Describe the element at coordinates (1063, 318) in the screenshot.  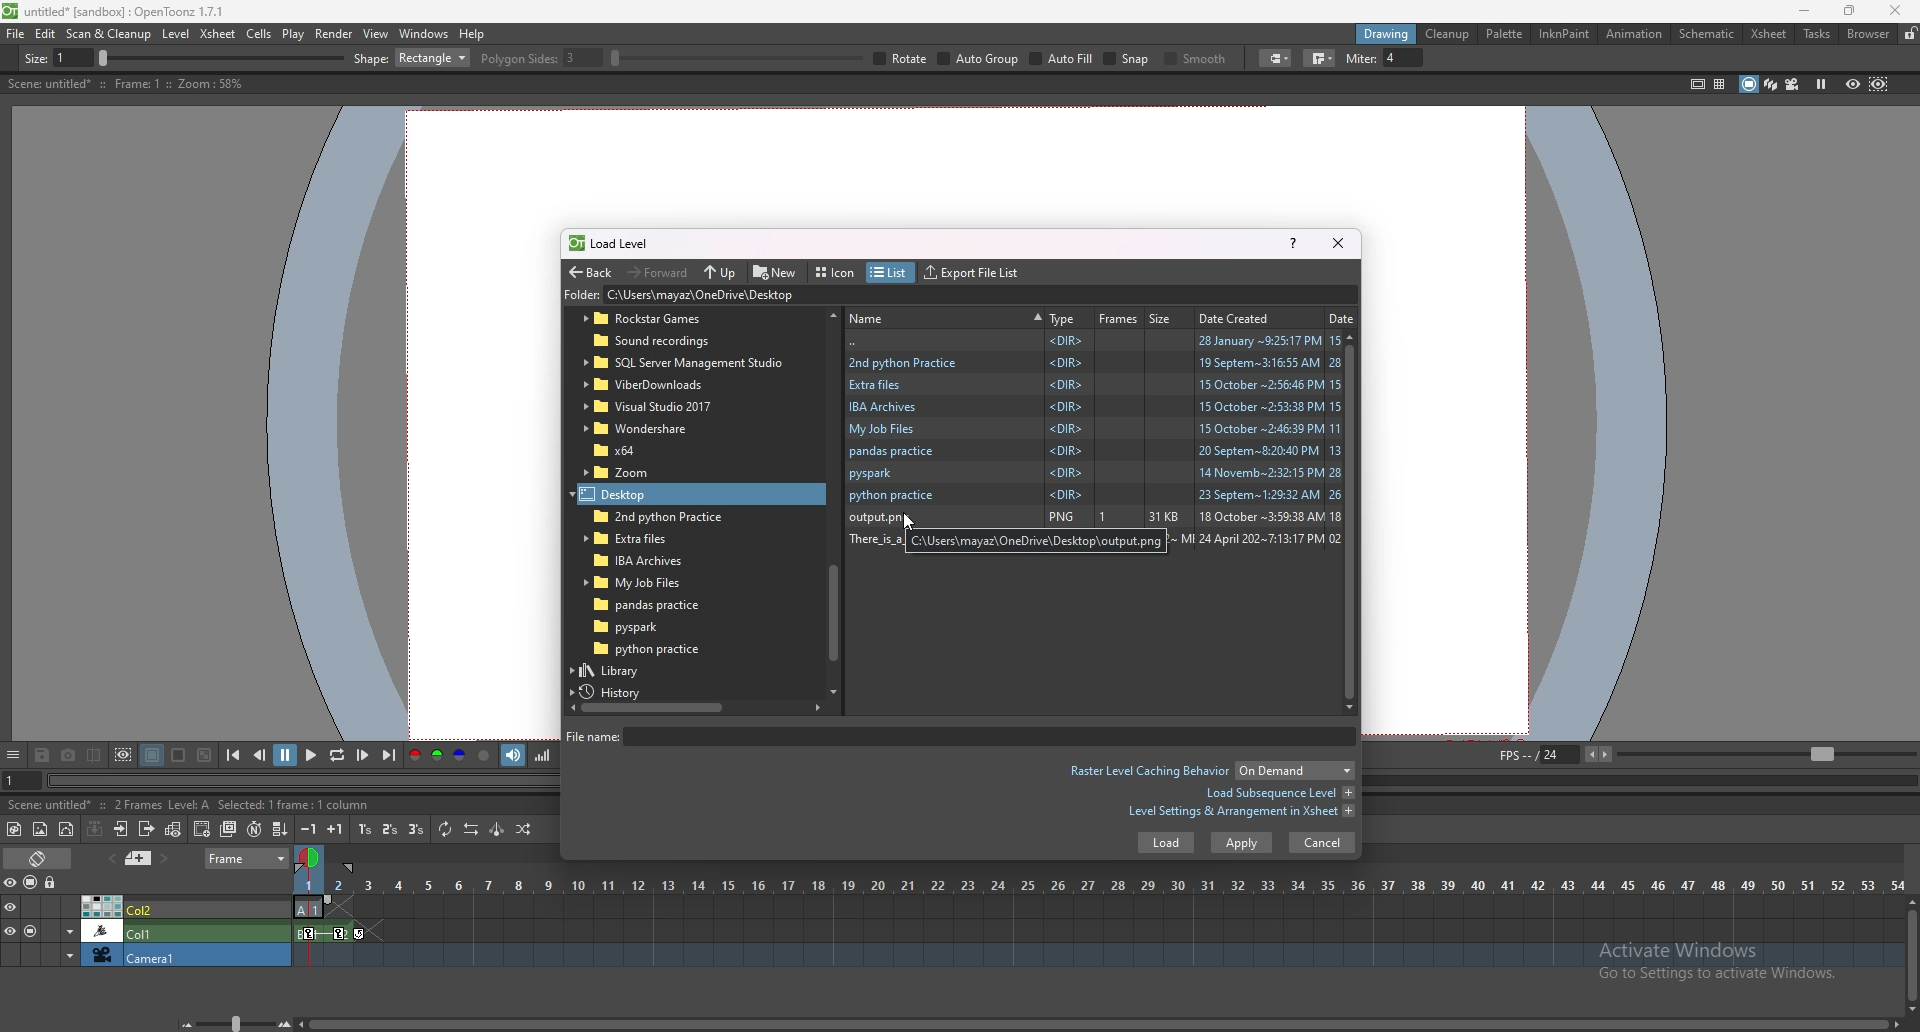
I see `type` at that location.